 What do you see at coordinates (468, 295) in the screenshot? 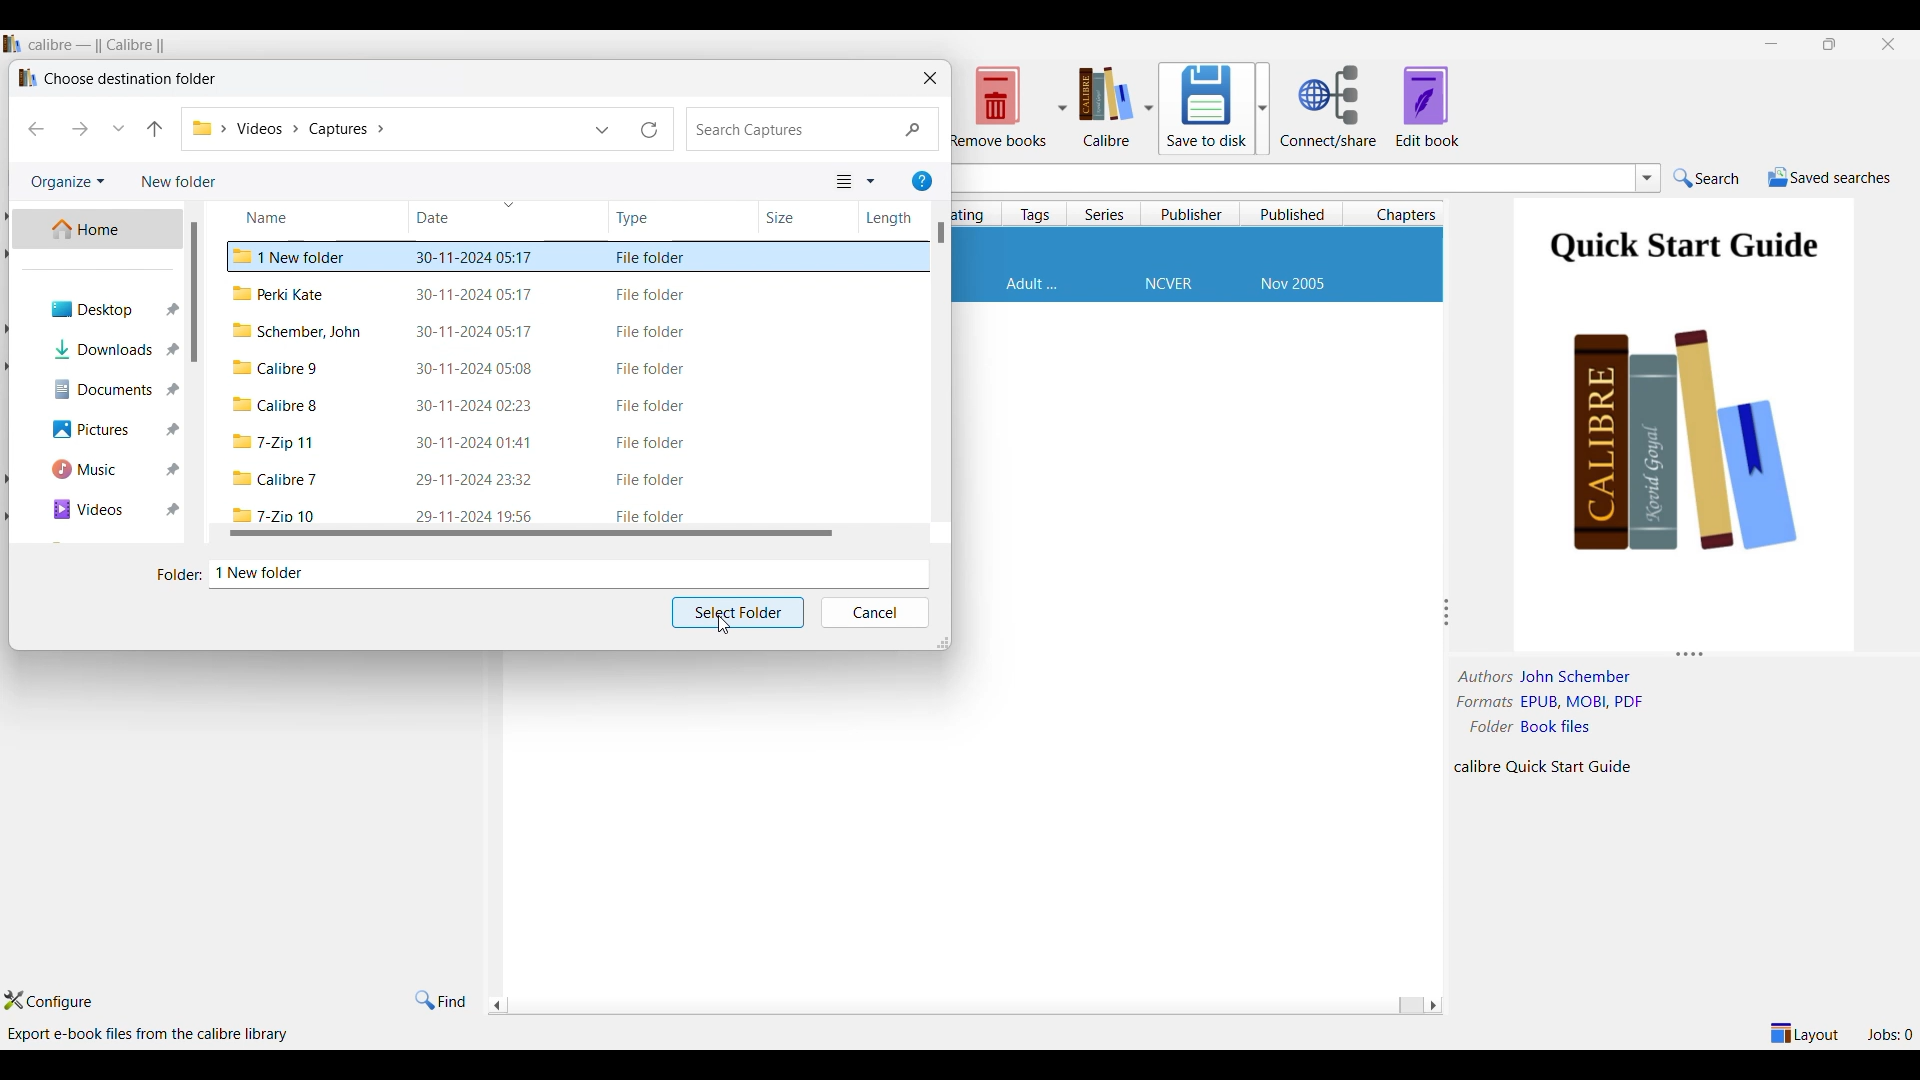
I see `date` at bounding box center [468, 295].